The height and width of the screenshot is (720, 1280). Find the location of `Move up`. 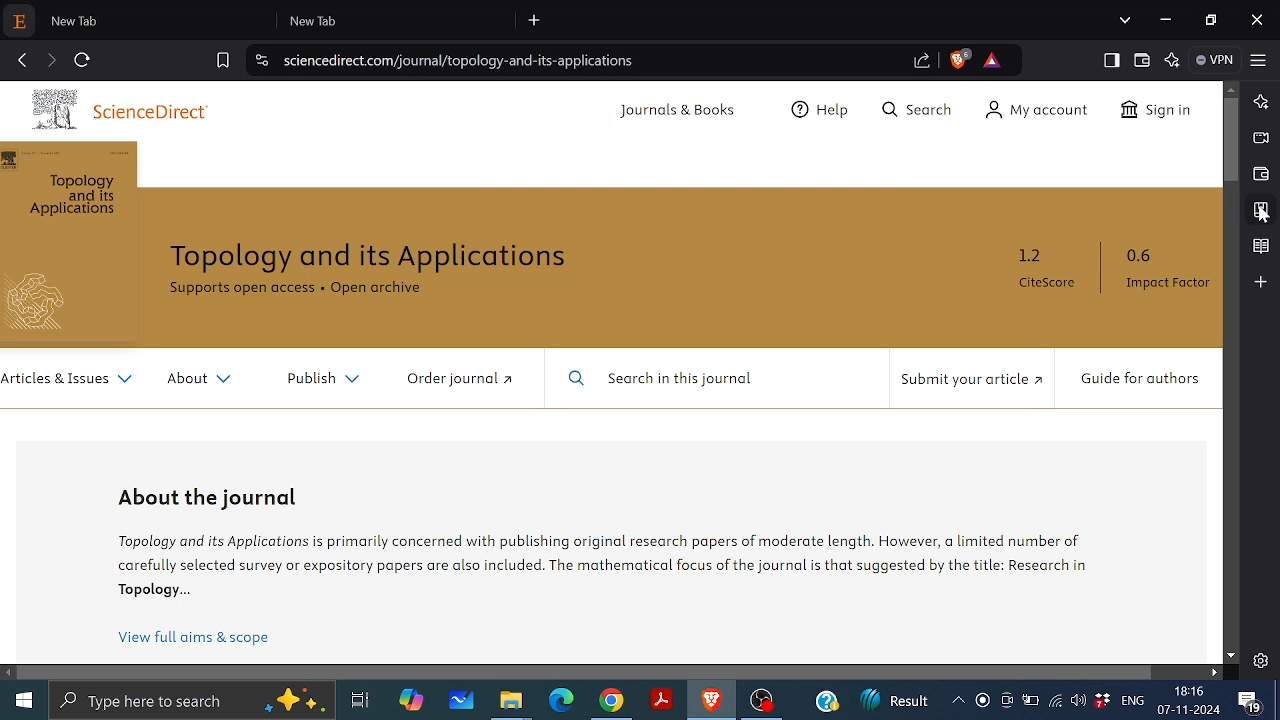

Move up is located at coordinates (1232, 90).